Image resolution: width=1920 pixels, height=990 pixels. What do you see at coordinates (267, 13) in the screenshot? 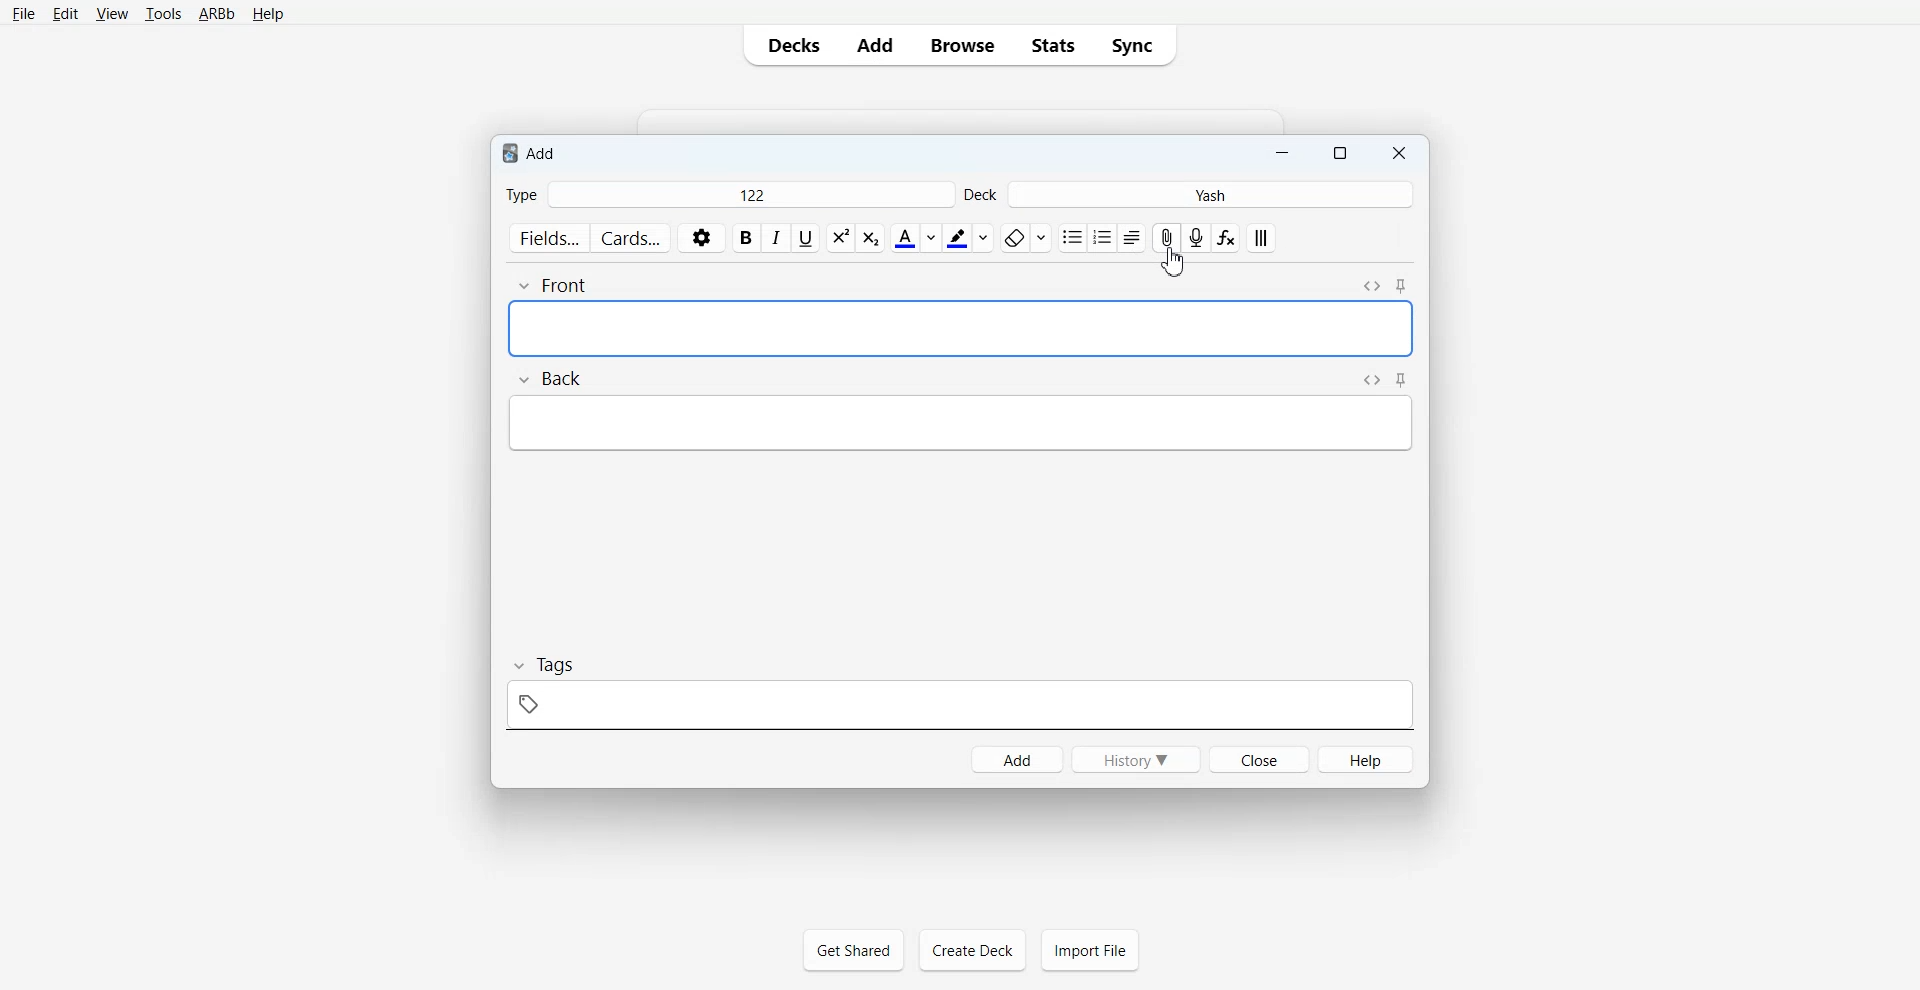
I see `Help` at bounding box center [267, 13].